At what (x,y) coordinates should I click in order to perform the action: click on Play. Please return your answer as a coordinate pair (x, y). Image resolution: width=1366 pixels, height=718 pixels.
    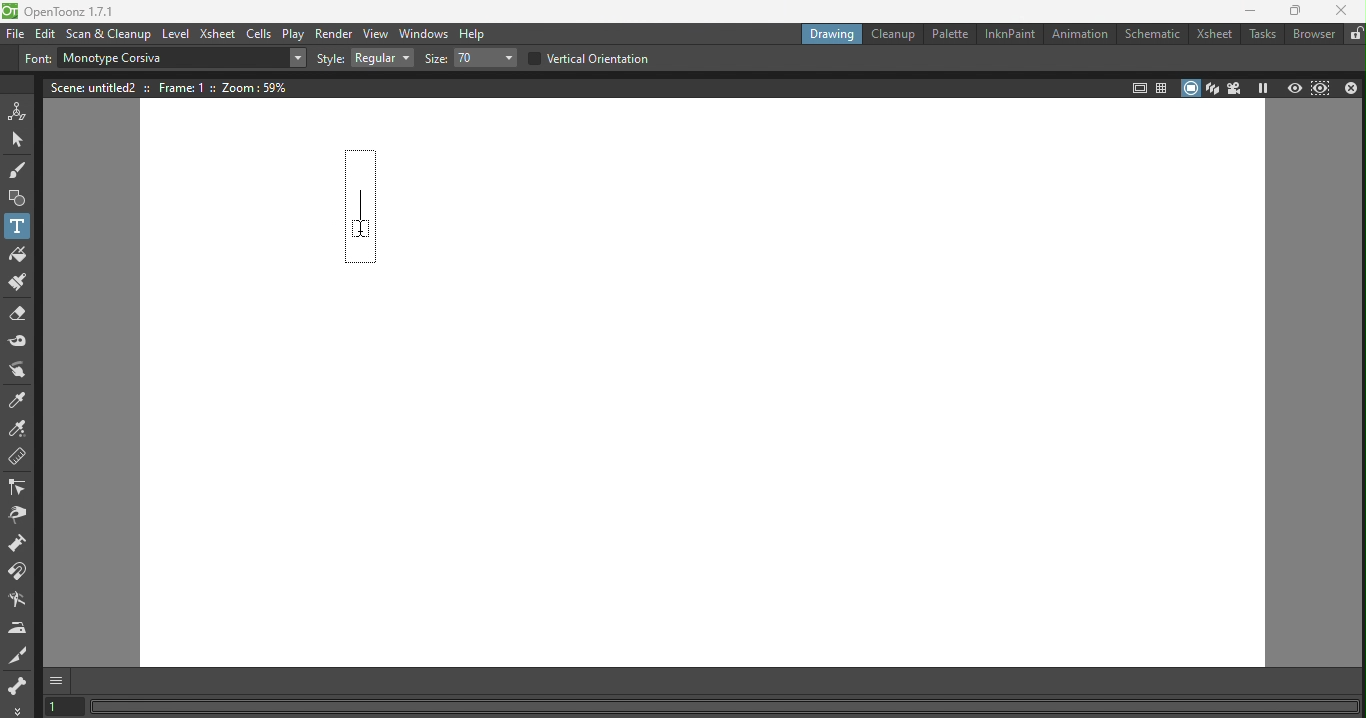
    Looking at the image, I should click on (297, 33).